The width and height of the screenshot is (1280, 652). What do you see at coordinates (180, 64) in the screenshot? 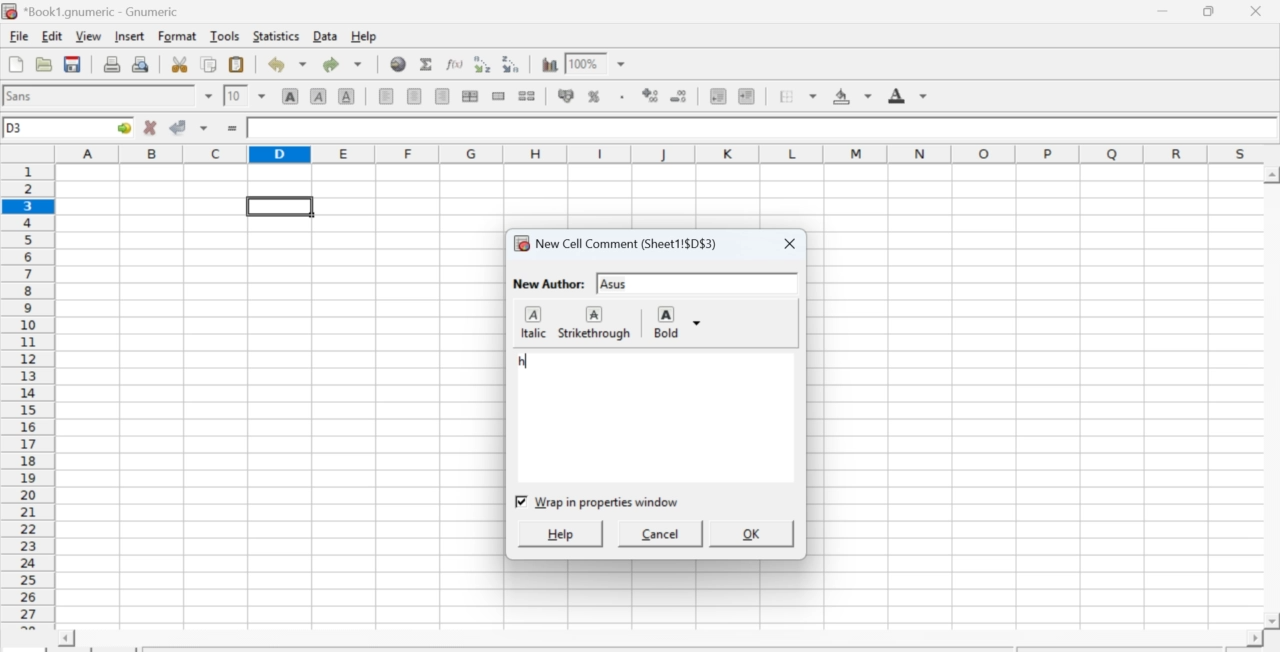
I see `Cut` at bounding box center [180, 64].